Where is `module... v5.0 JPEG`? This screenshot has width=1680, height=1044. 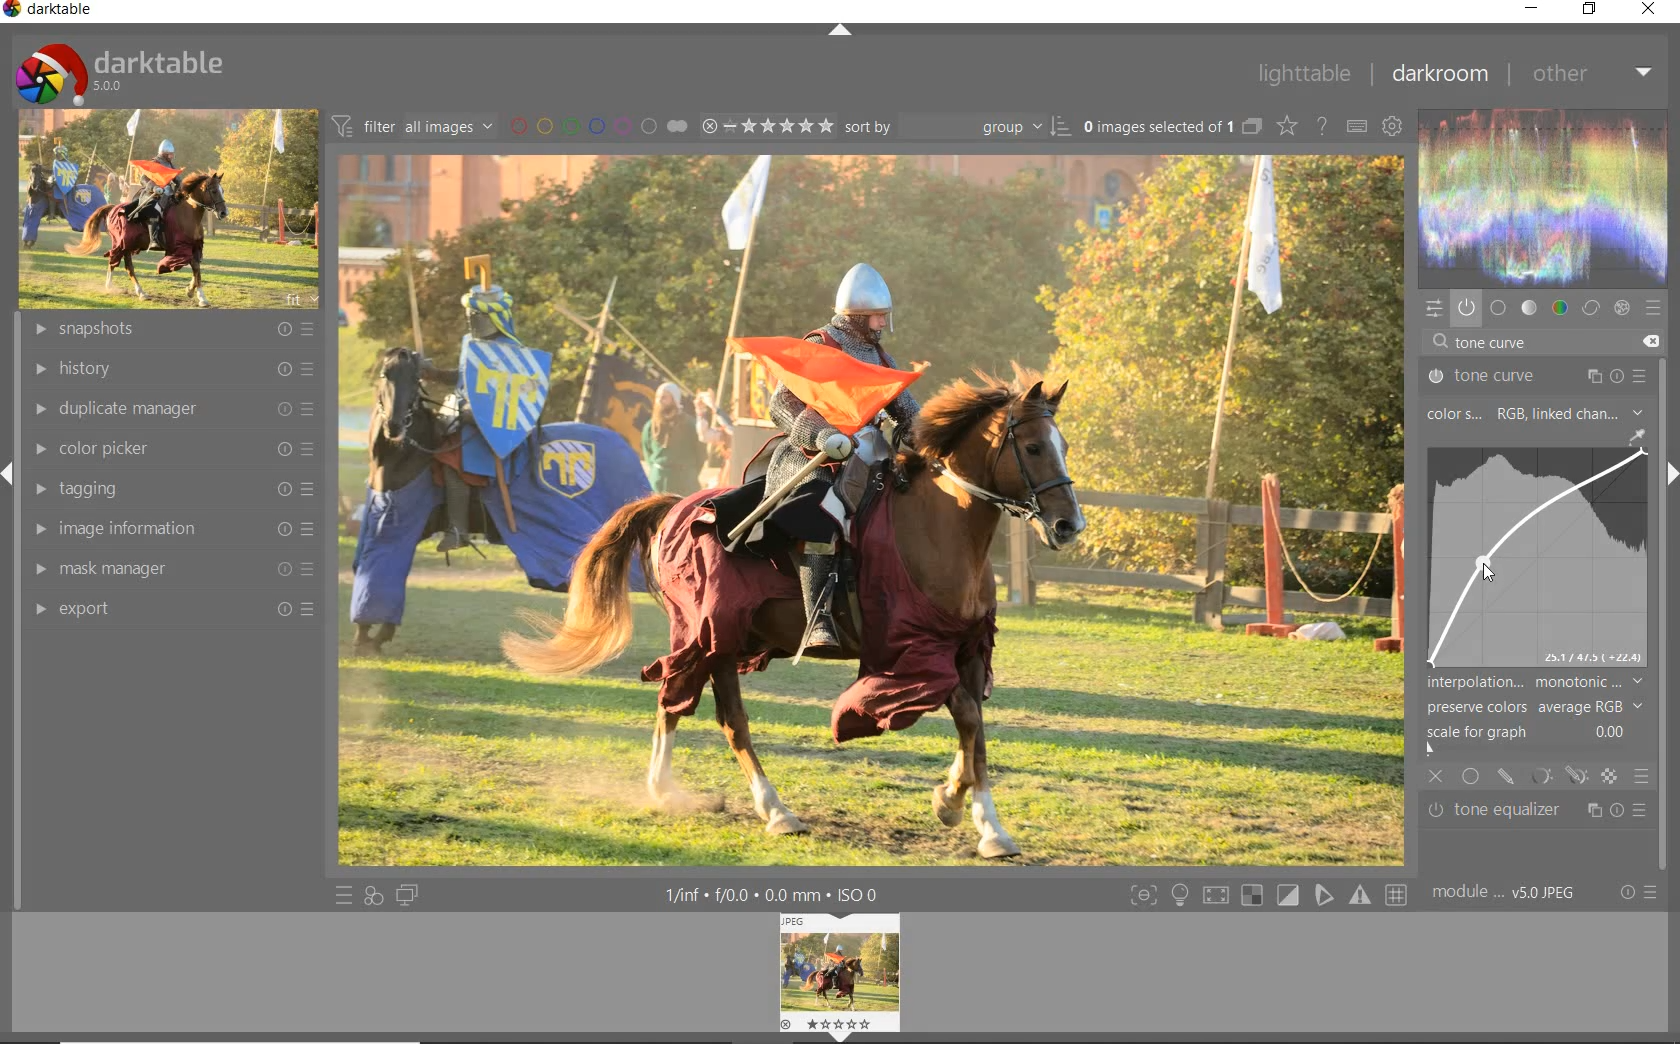
module... v5.0 JPEG is located at coordinates (1509, 893).